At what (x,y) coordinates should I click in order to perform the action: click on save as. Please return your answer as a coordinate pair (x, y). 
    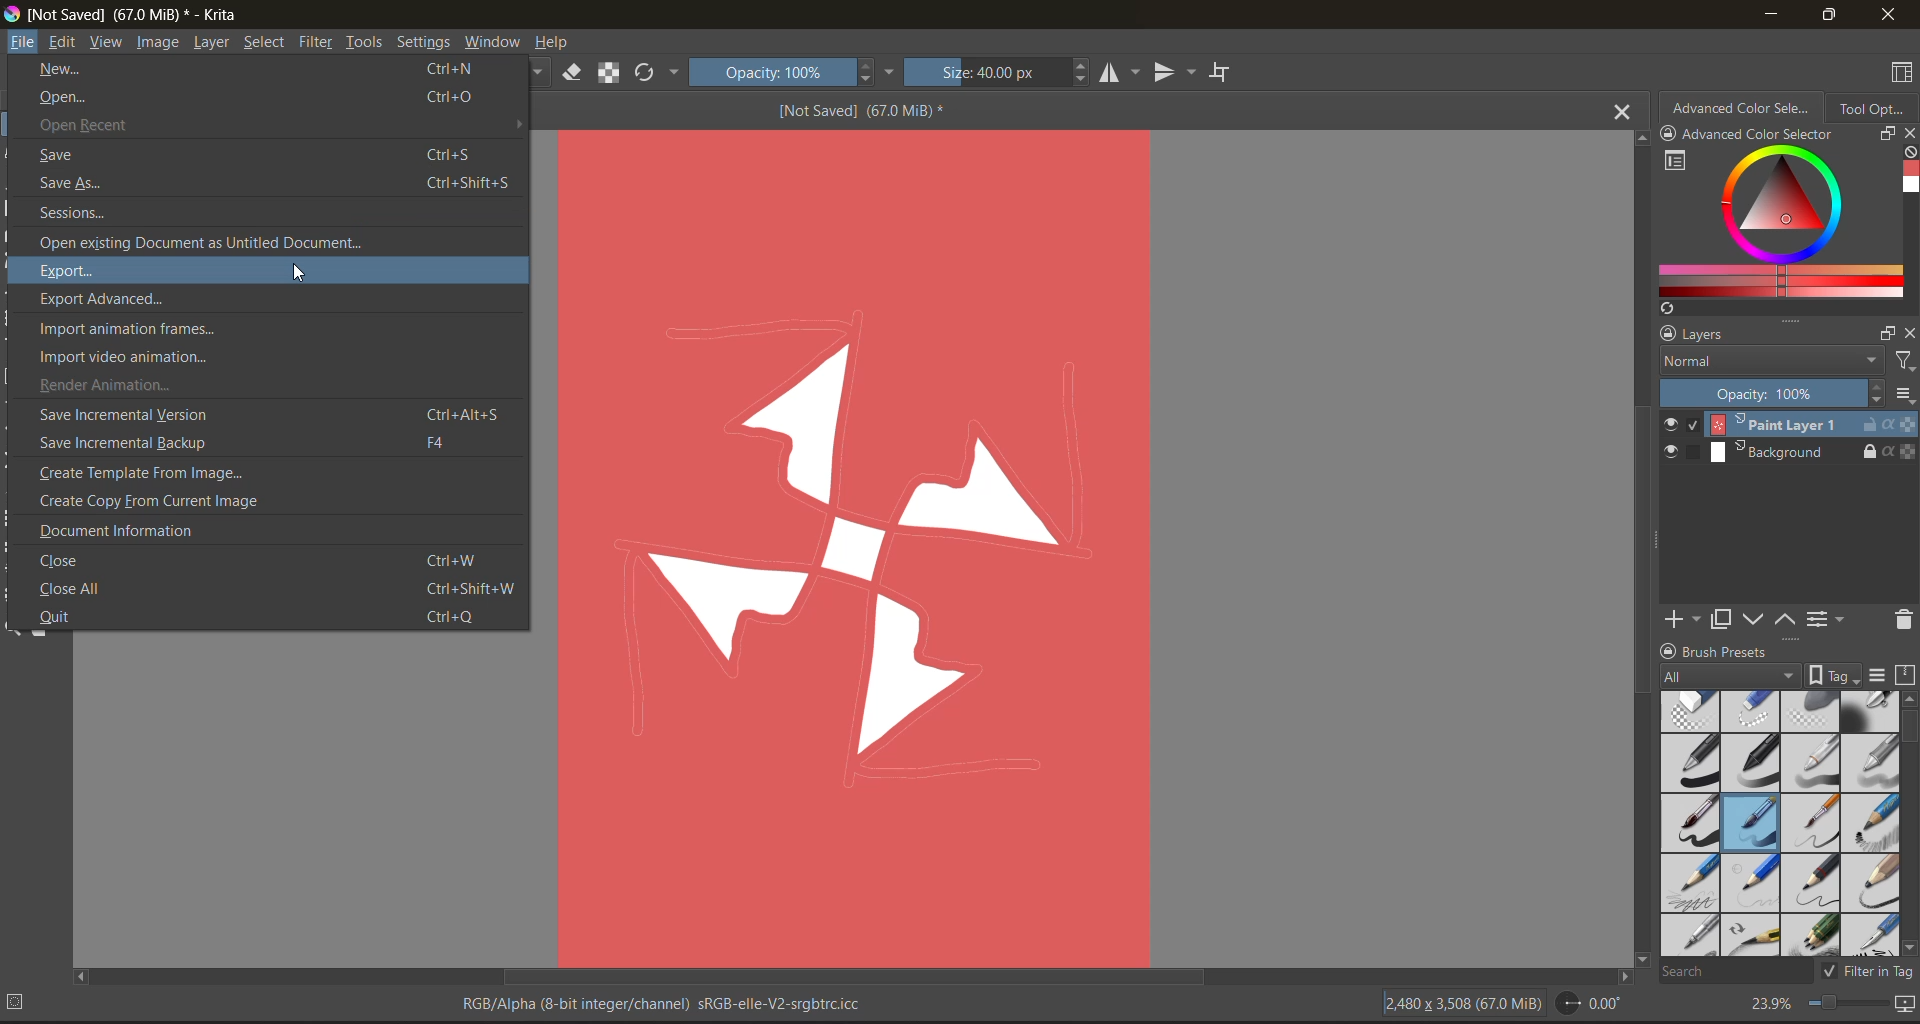
    Looking at the image, I should click on (285, 184).